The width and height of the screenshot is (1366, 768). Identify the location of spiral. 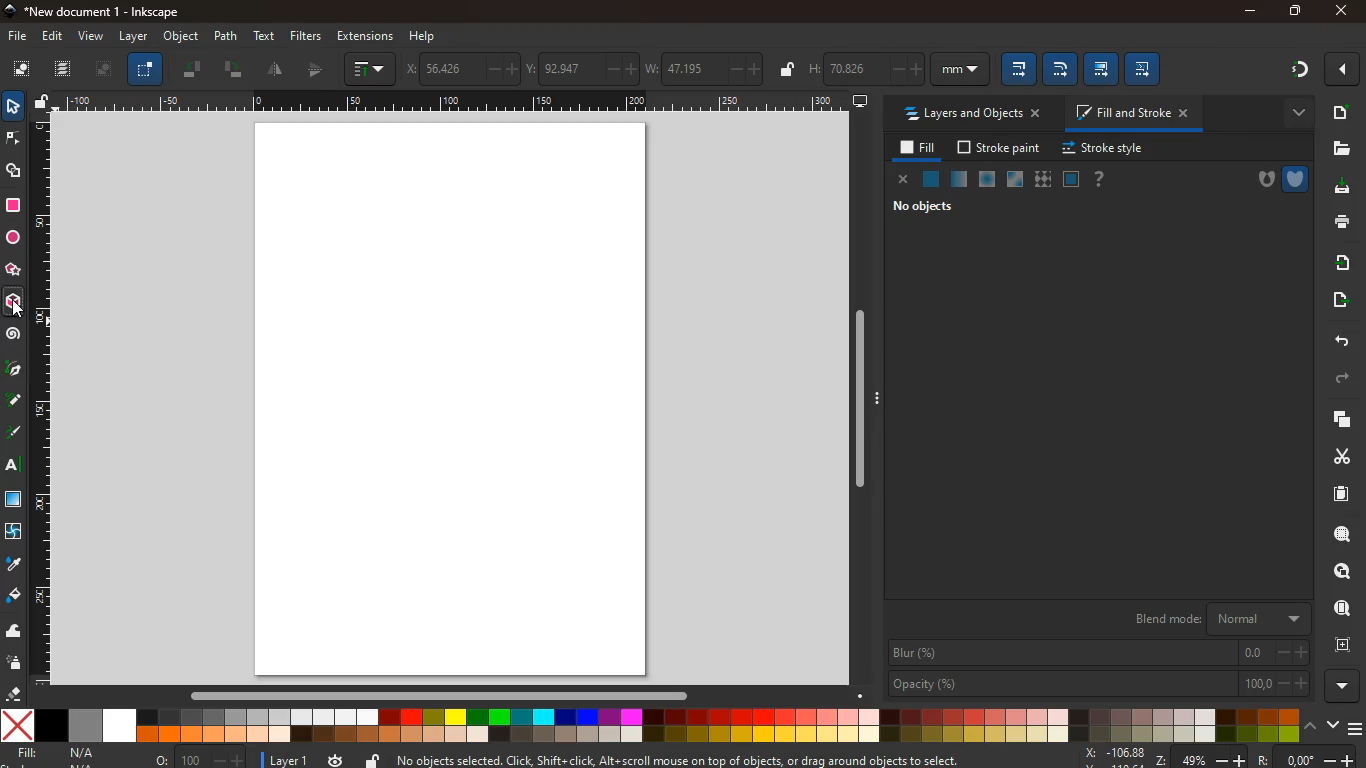
(14, 336).